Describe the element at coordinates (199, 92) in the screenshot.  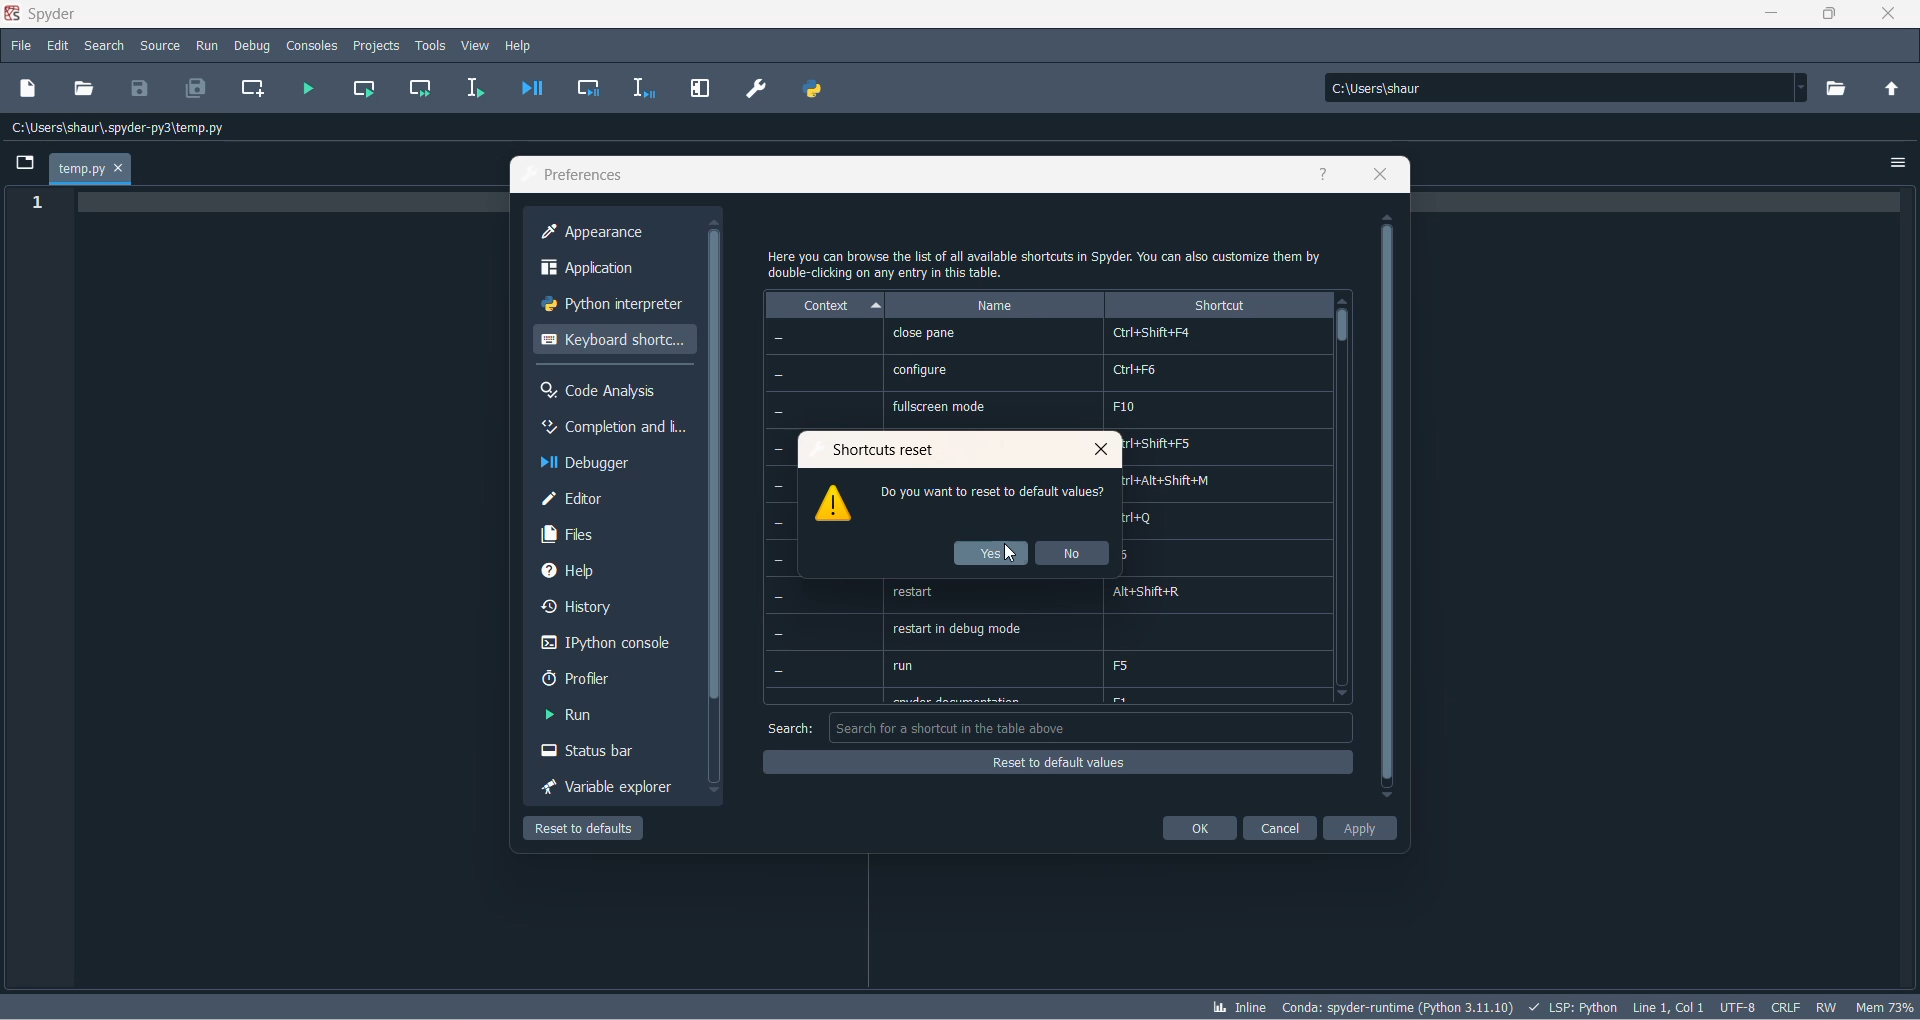
I see `save all` at that location.